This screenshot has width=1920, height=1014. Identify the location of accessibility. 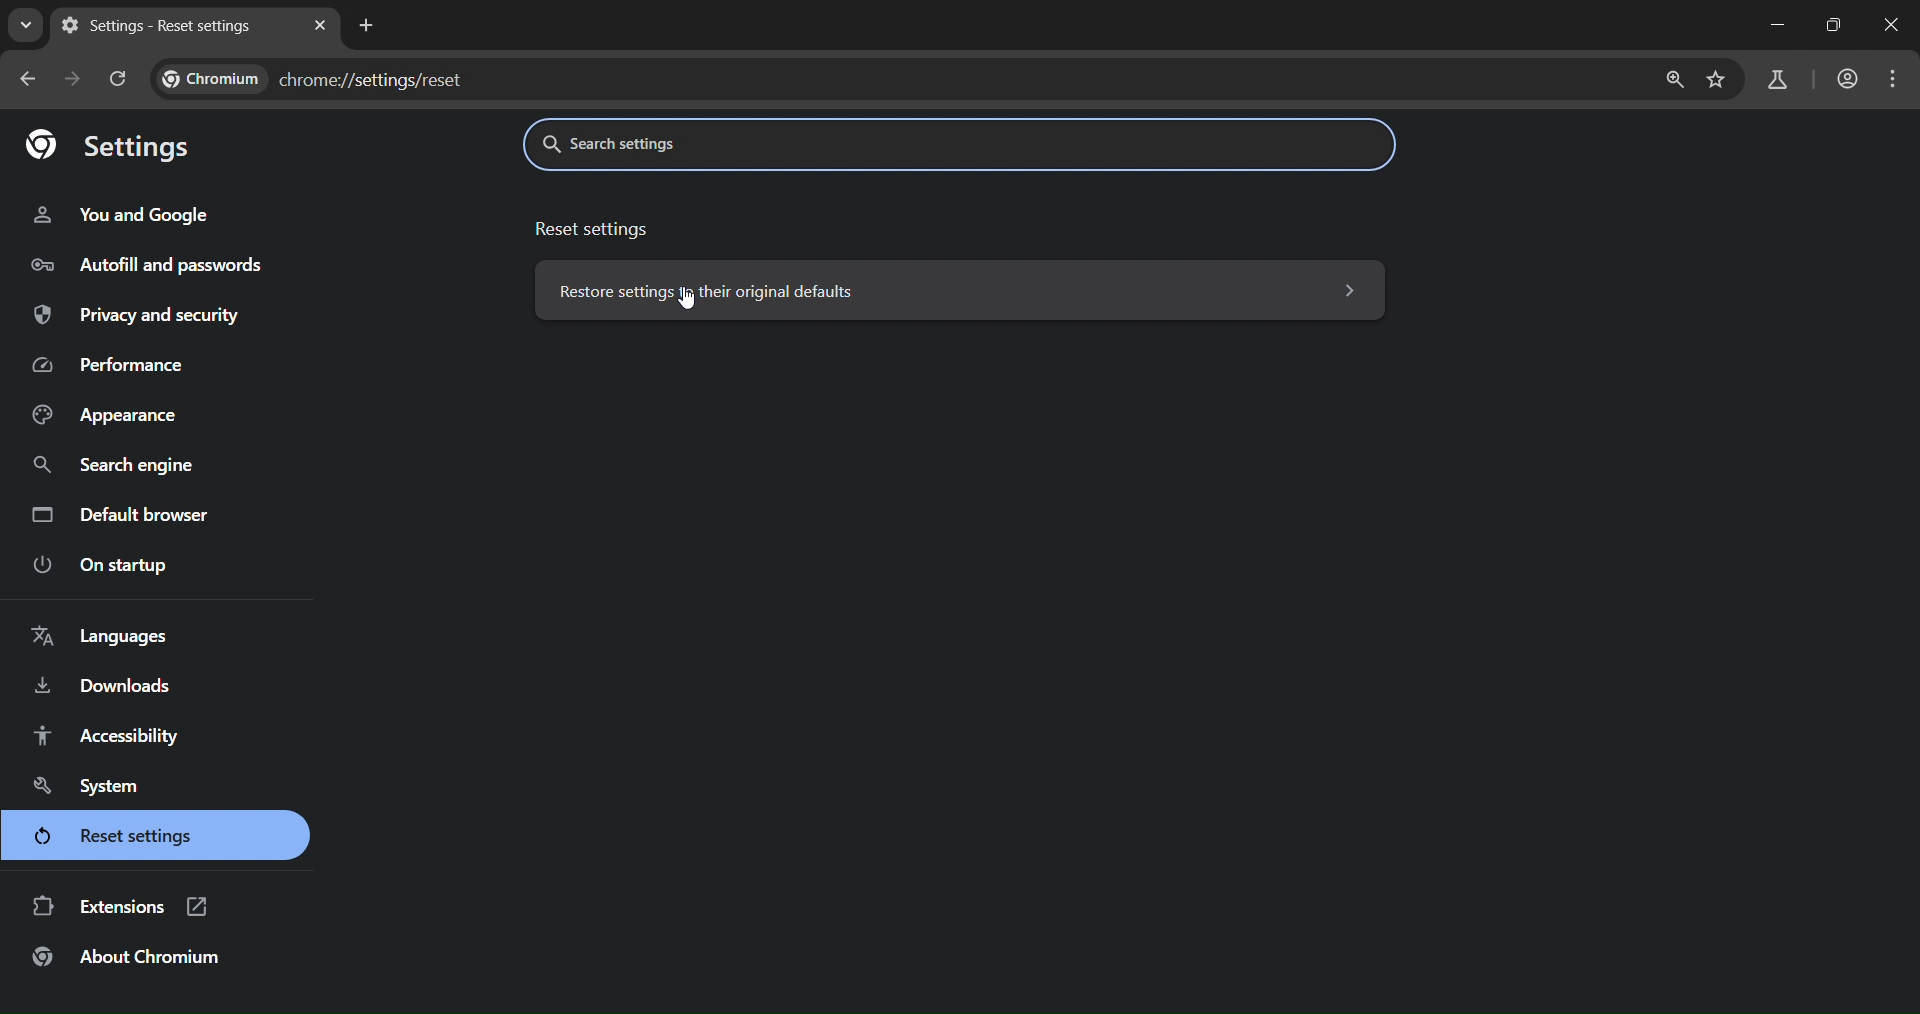
(107, 735).